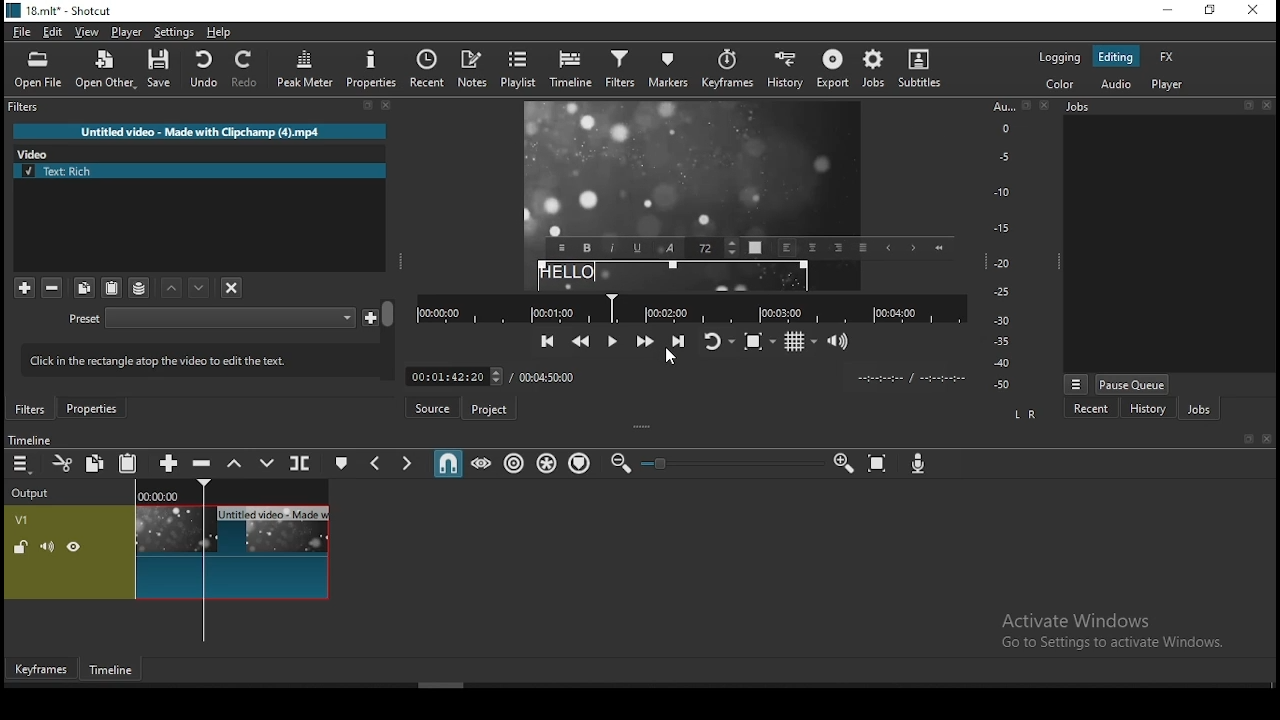 This screenshot has height=720, width=1280. I want to click on Left align, so click(788, 248).